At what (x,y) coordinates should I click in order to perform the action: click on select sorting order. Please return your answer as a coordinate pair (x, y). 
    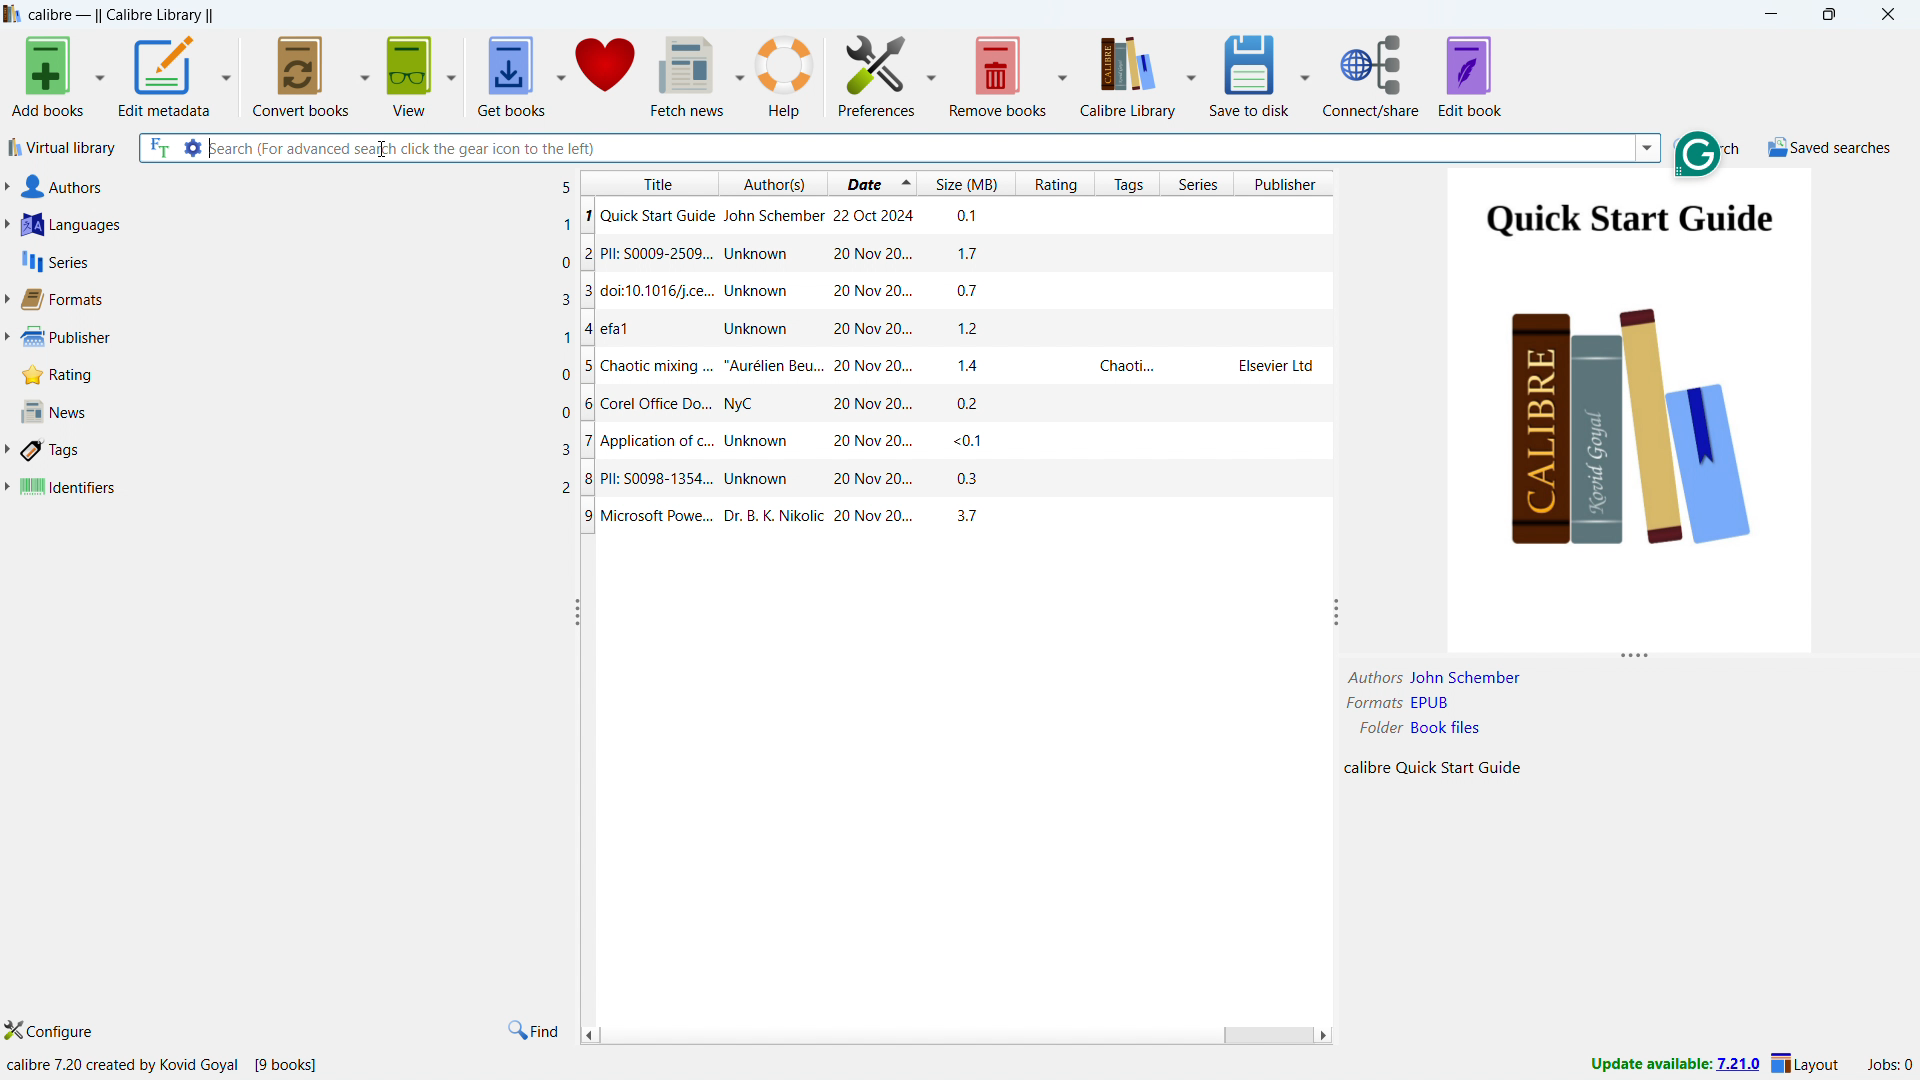
    Looking at the image, I should click on (906, 183).